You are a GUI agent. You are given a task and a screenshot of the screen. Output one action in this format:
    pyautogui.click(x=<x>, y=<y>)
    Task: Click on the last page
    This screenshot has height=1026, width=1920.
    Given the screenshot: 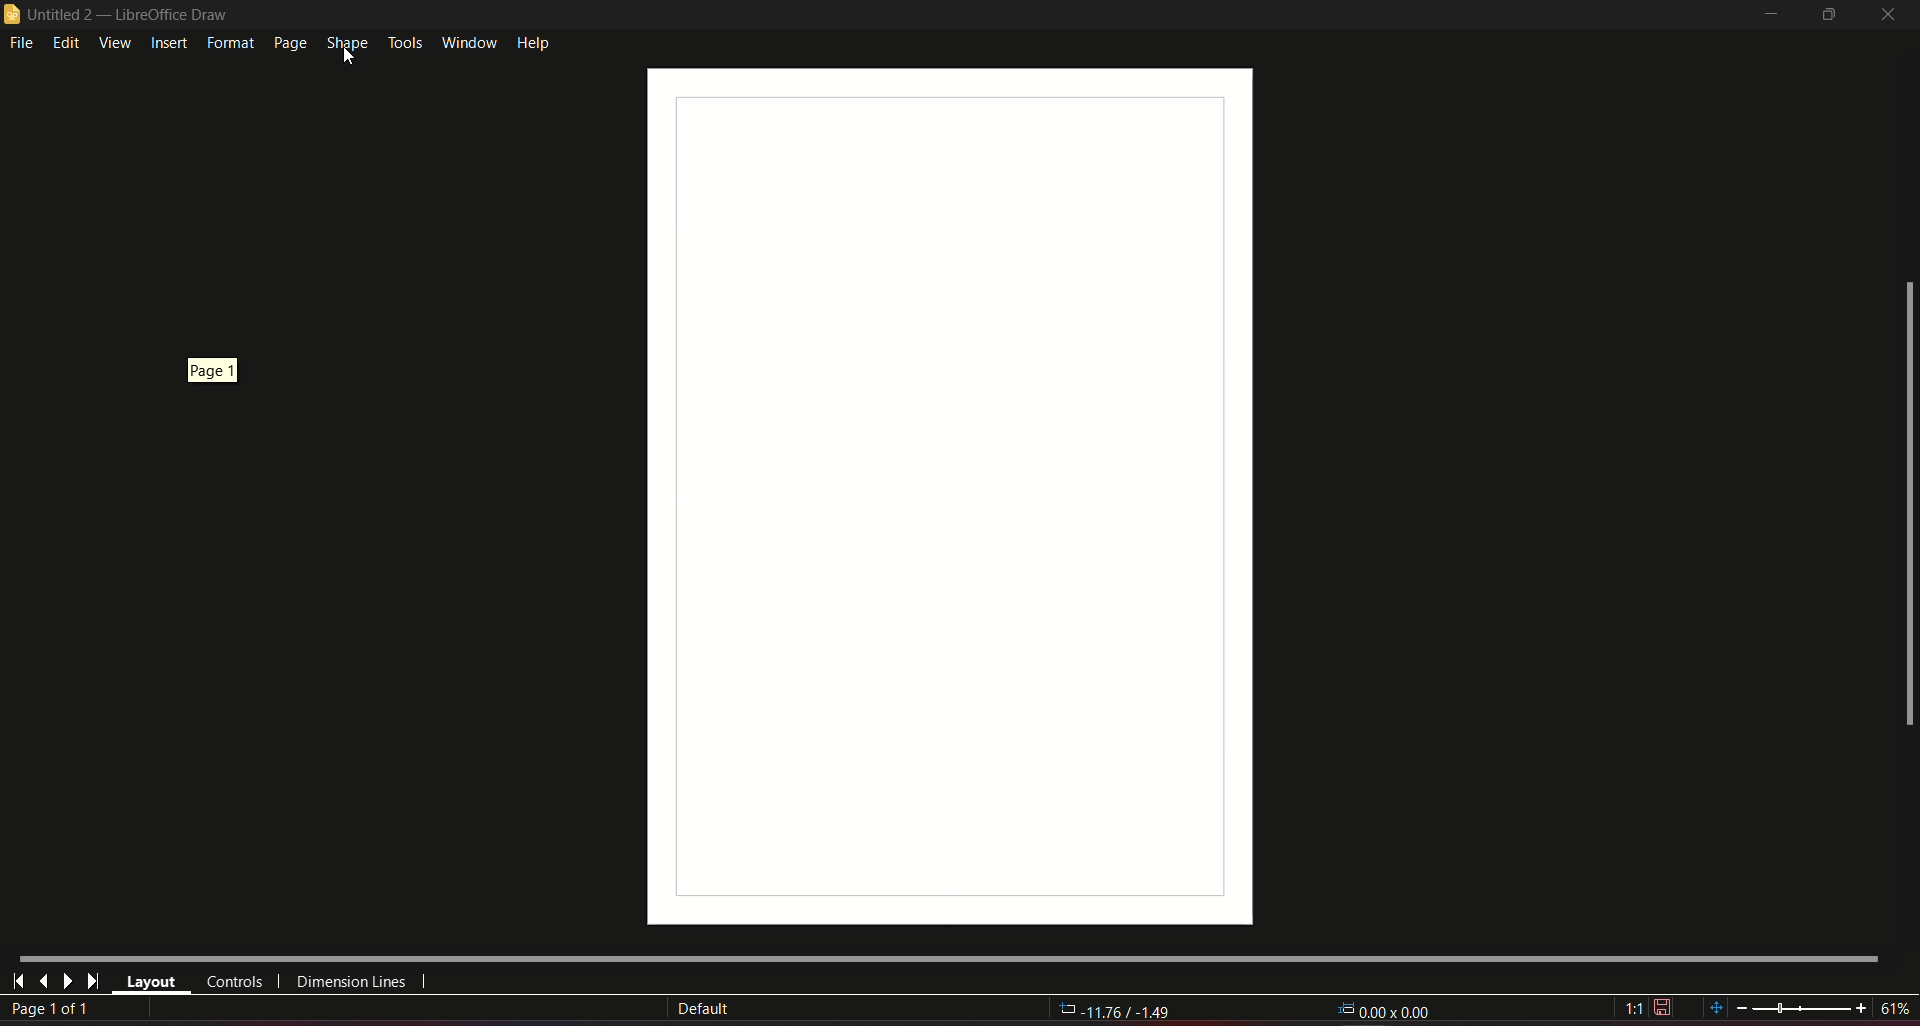 What is the action you would take?
    pyautogui.click(x=92, y=982)
    